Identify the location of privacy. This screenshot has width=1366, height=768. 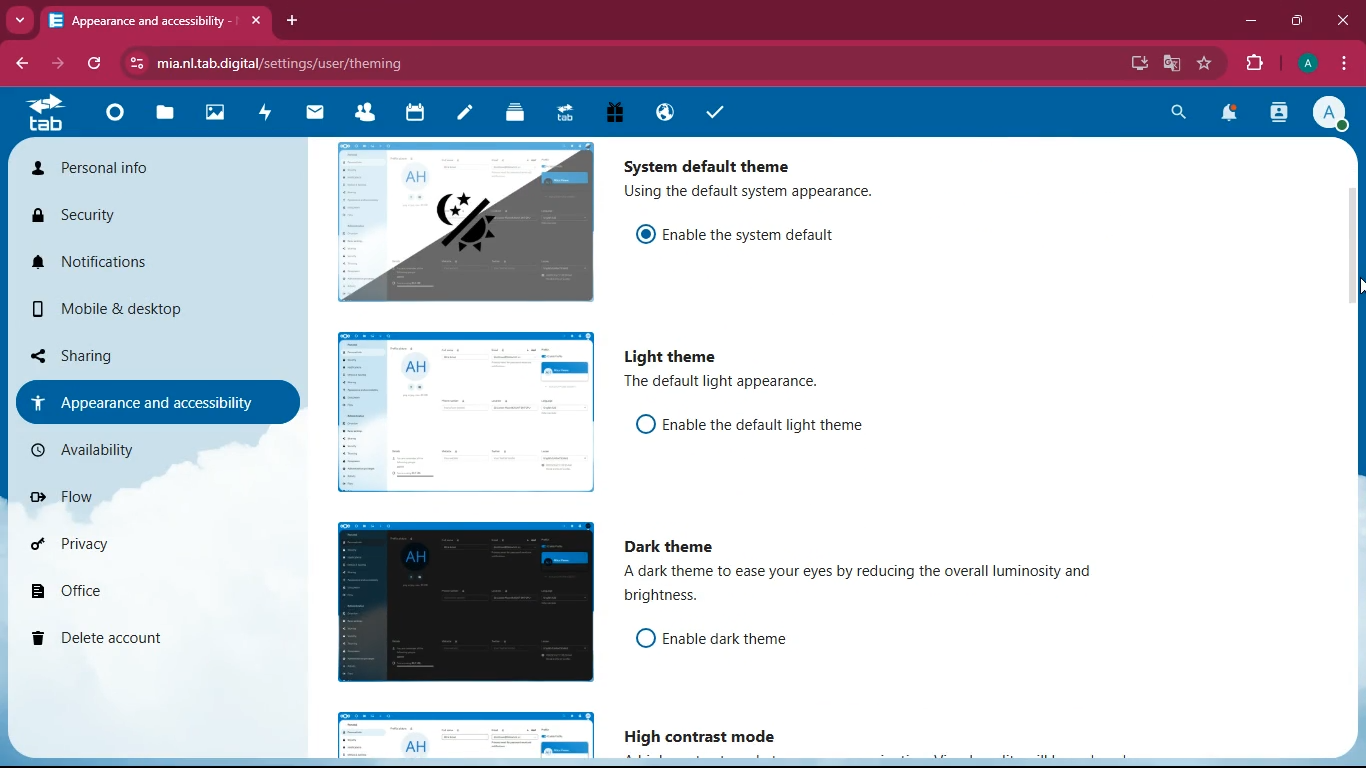
(128, 549).